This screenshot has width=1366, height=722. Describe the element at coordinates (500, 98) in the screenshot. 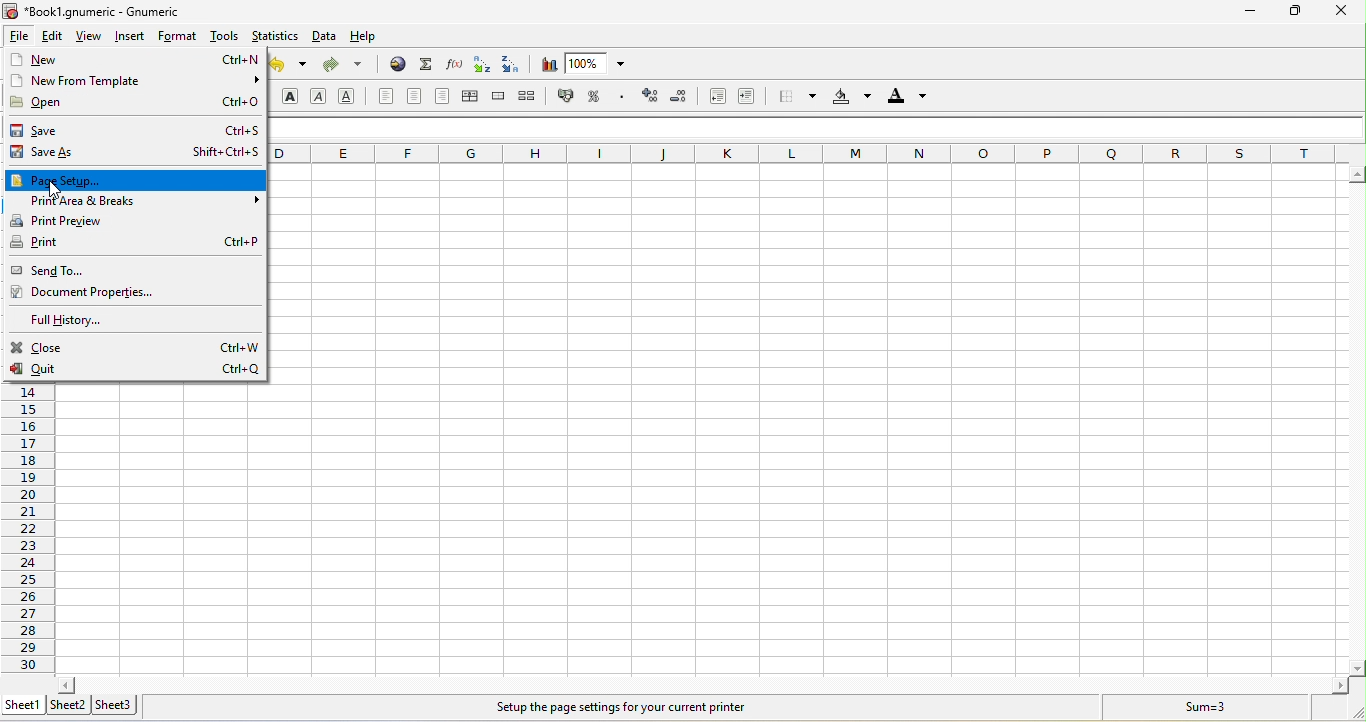

I see `merge a range of cells` at that location.